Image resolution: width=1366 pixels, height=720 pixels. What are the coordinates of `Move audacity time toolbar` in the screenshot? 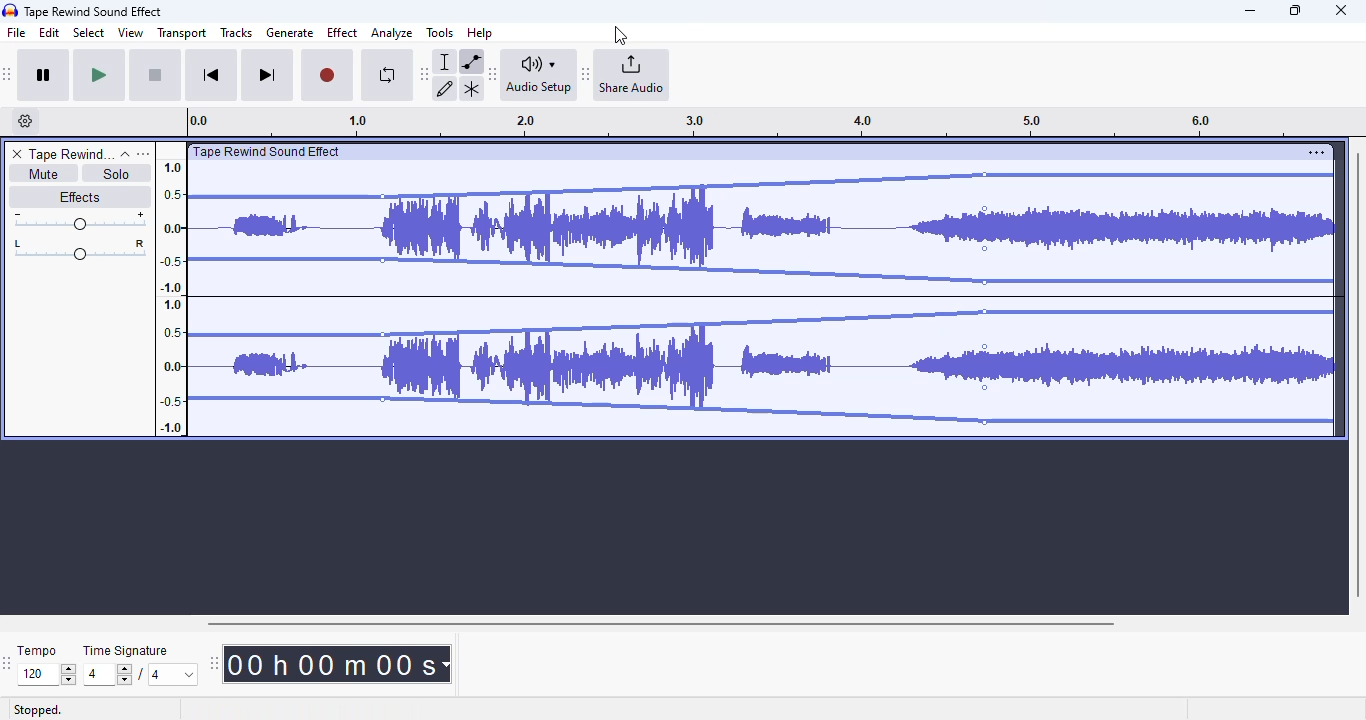 It's located at (213, 663).